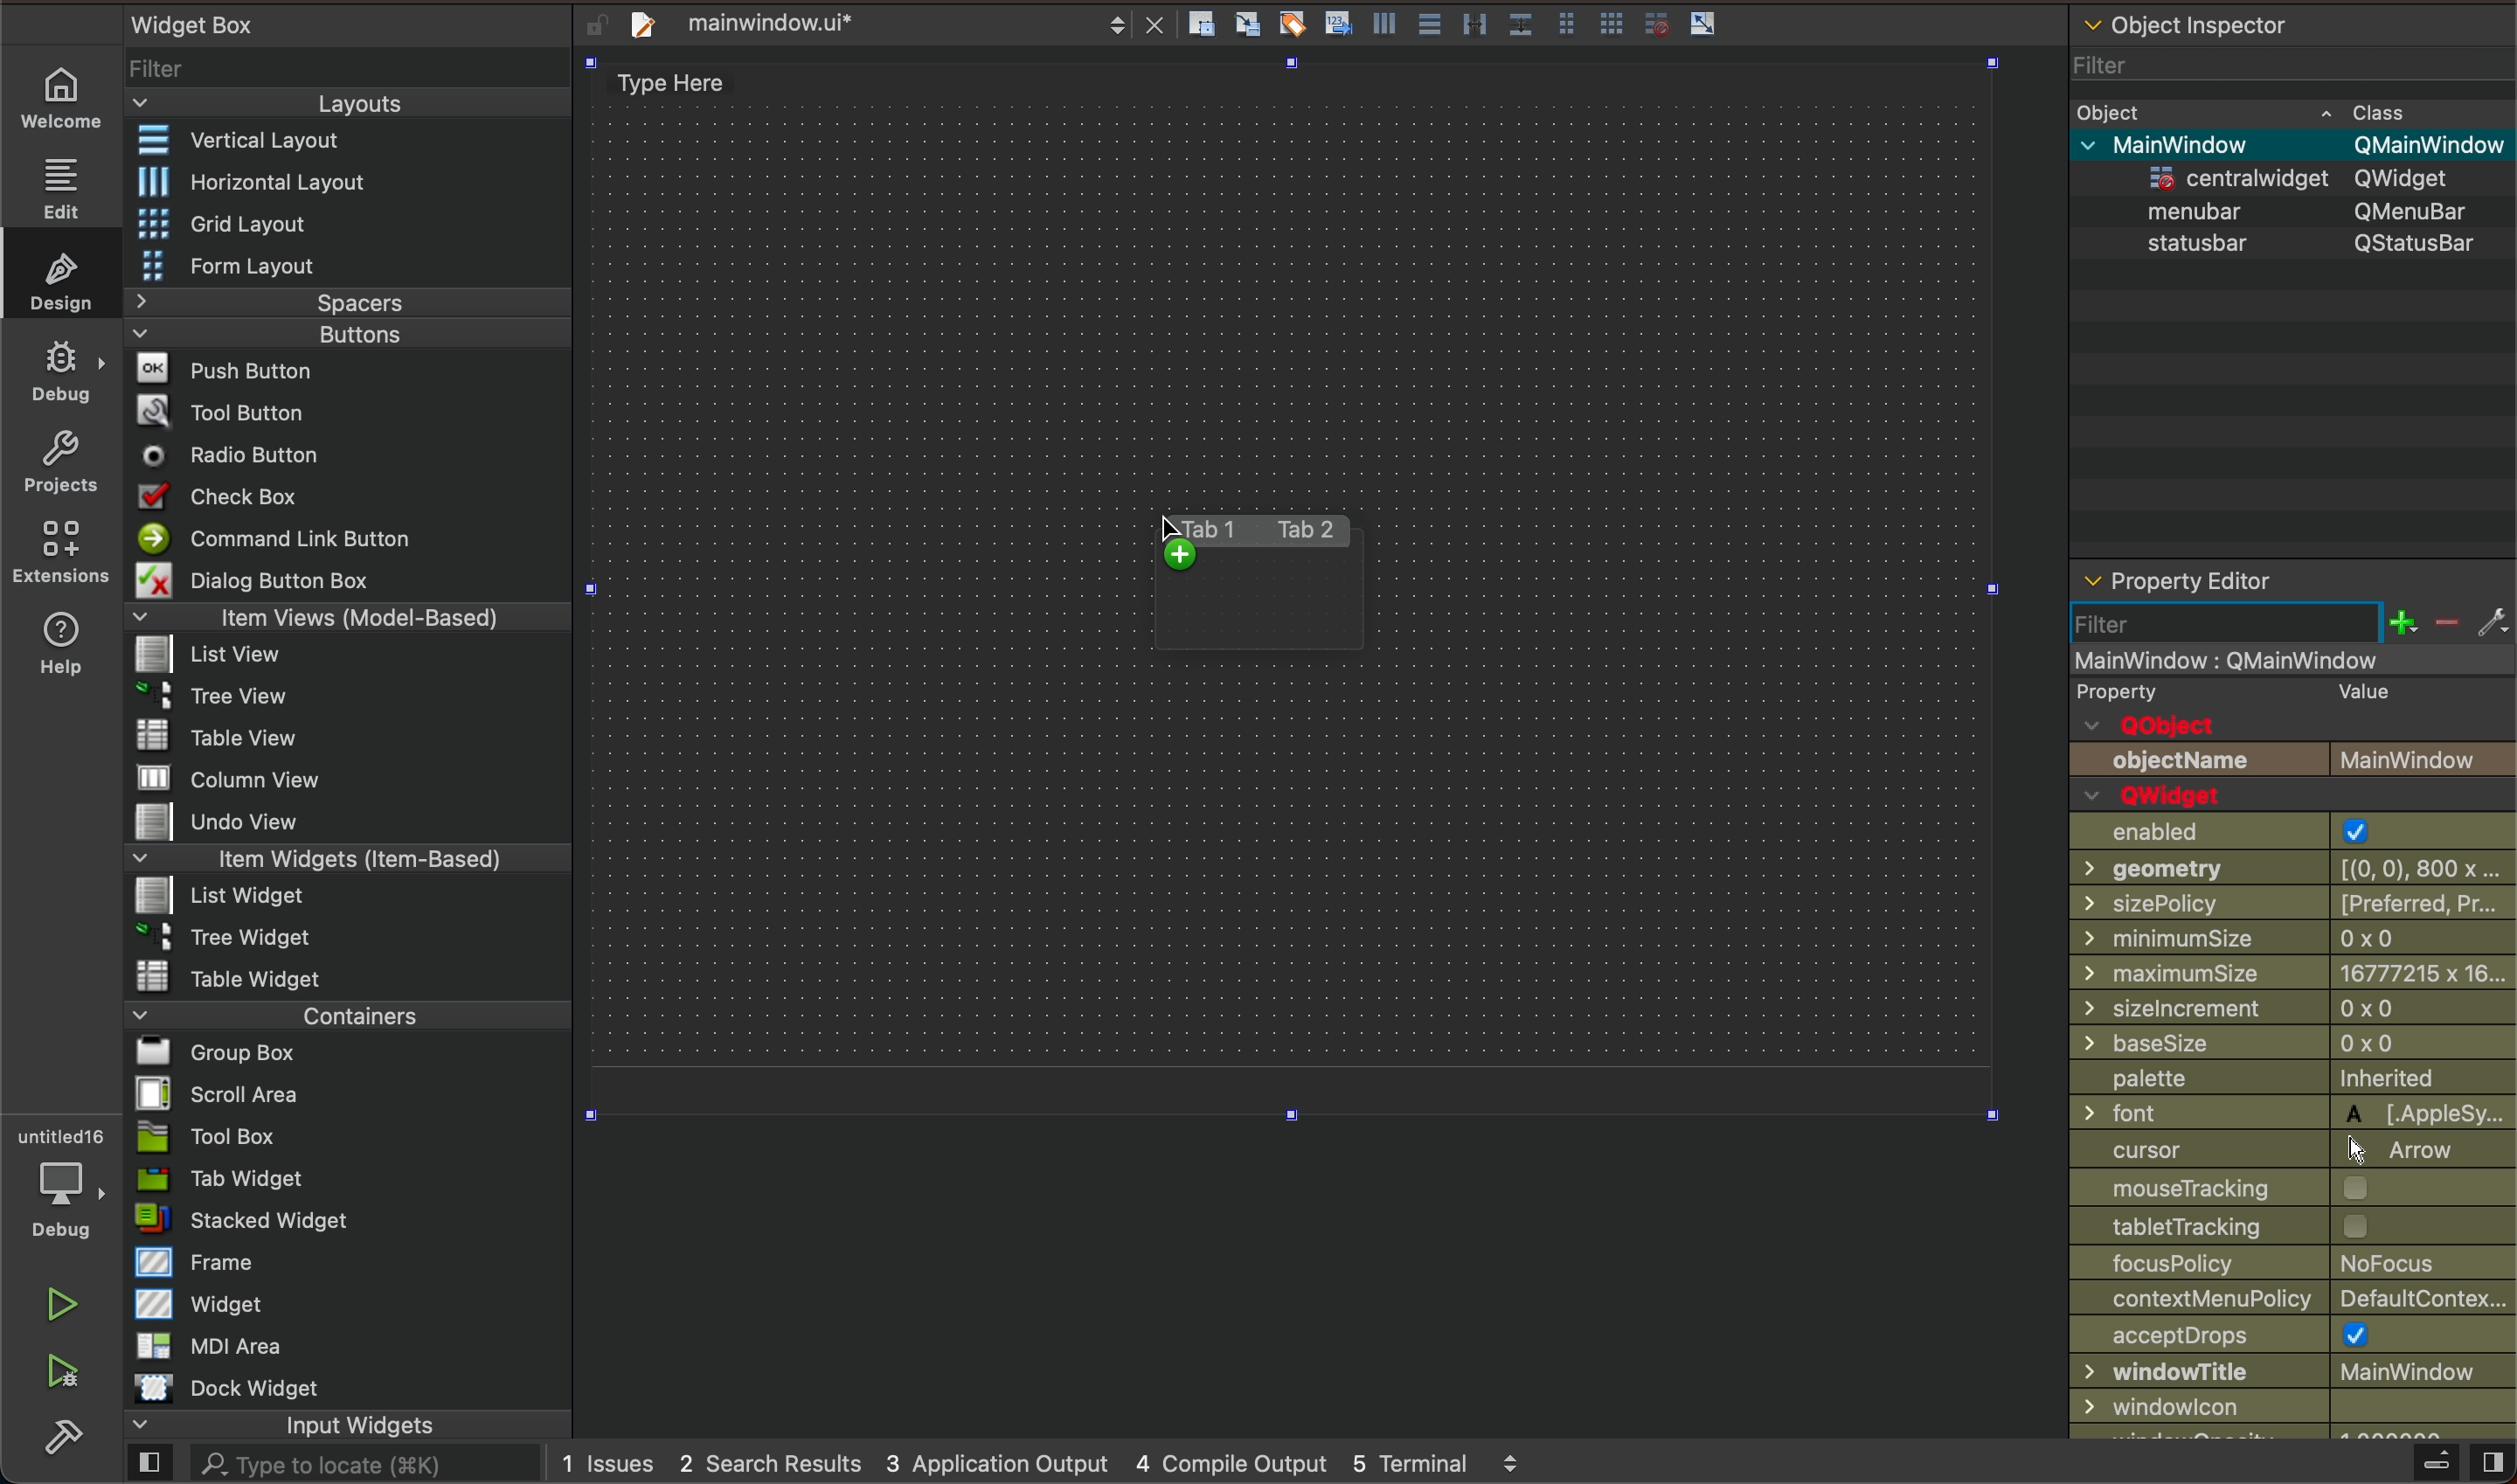 The image size is (2517, 1484). Describe the element at coordinates (74, 1373) in the screenshot. I see `run and debuh` at that location.